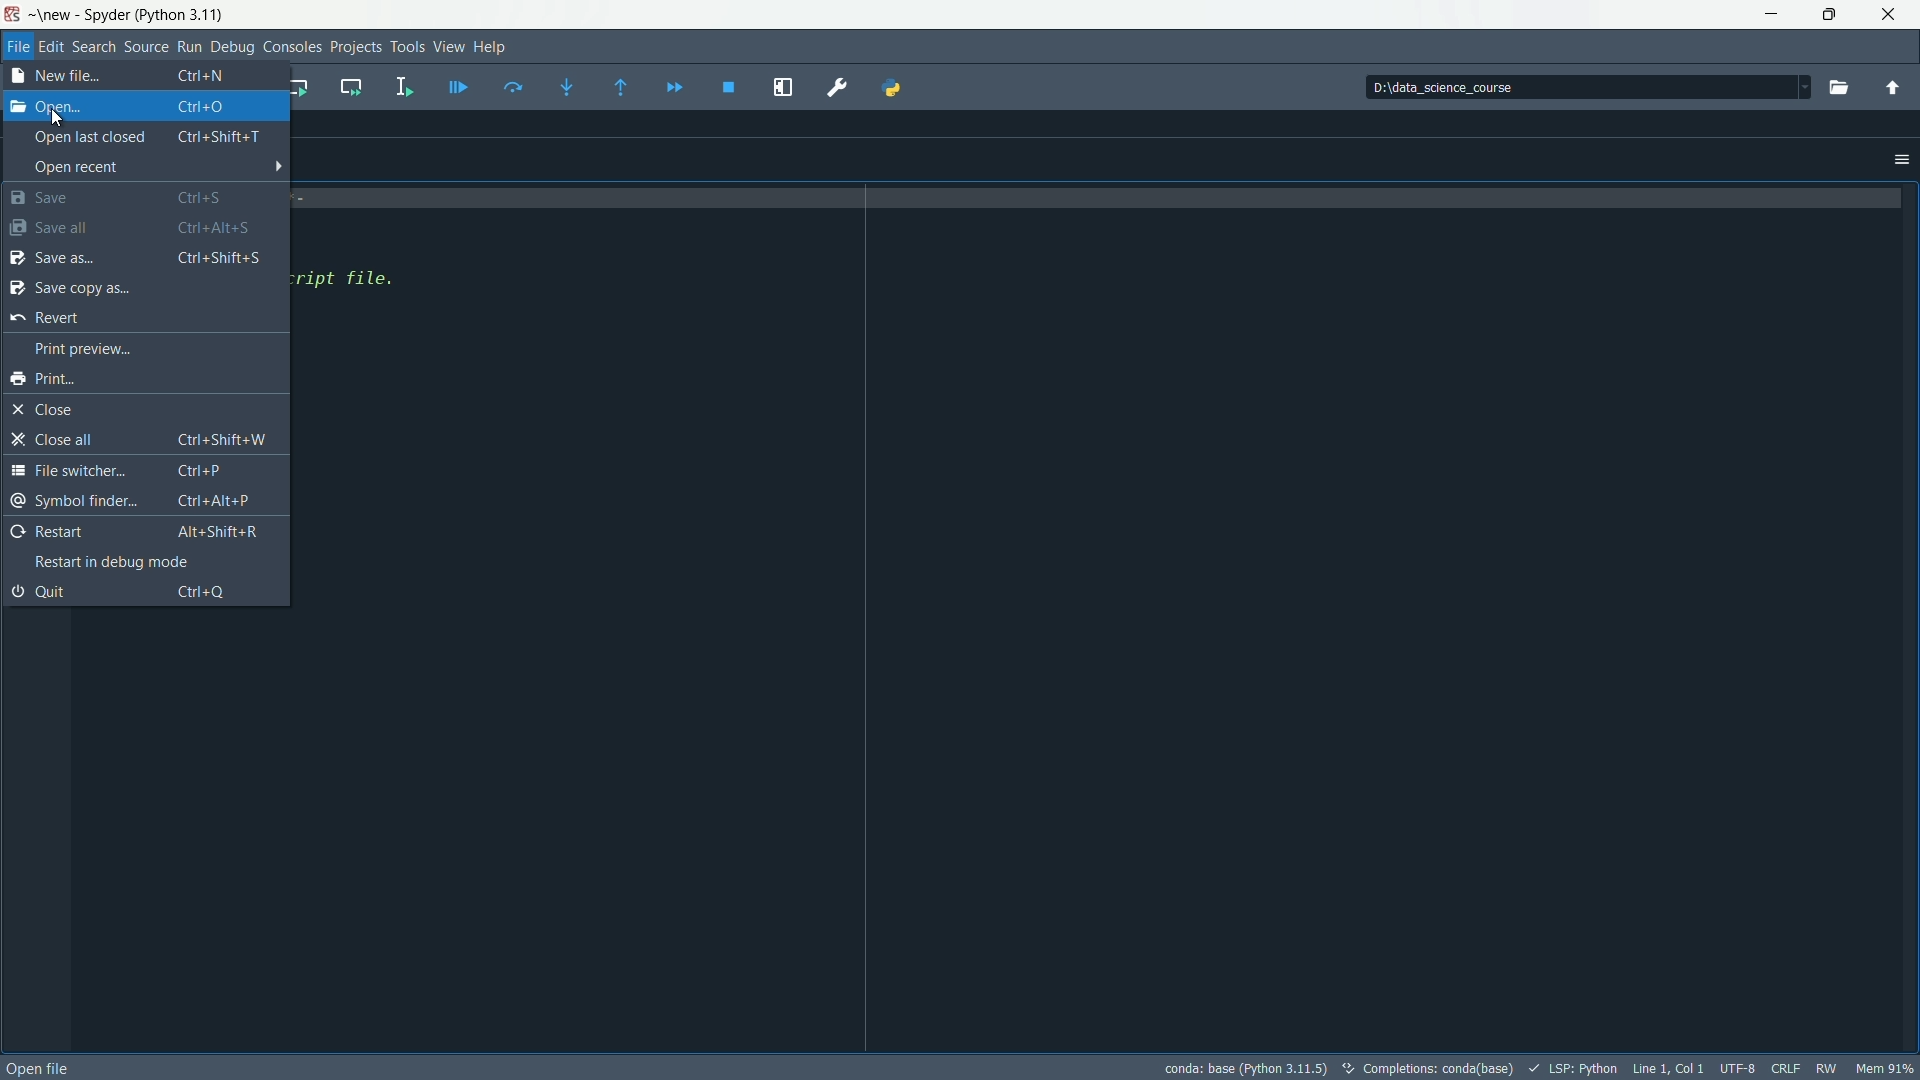 The height and width of the screenshot is (1080, 1920). What do you see at coordinates (141, 471) in the screenshot?
I see `file switcher` at bounding box center [141, 471].